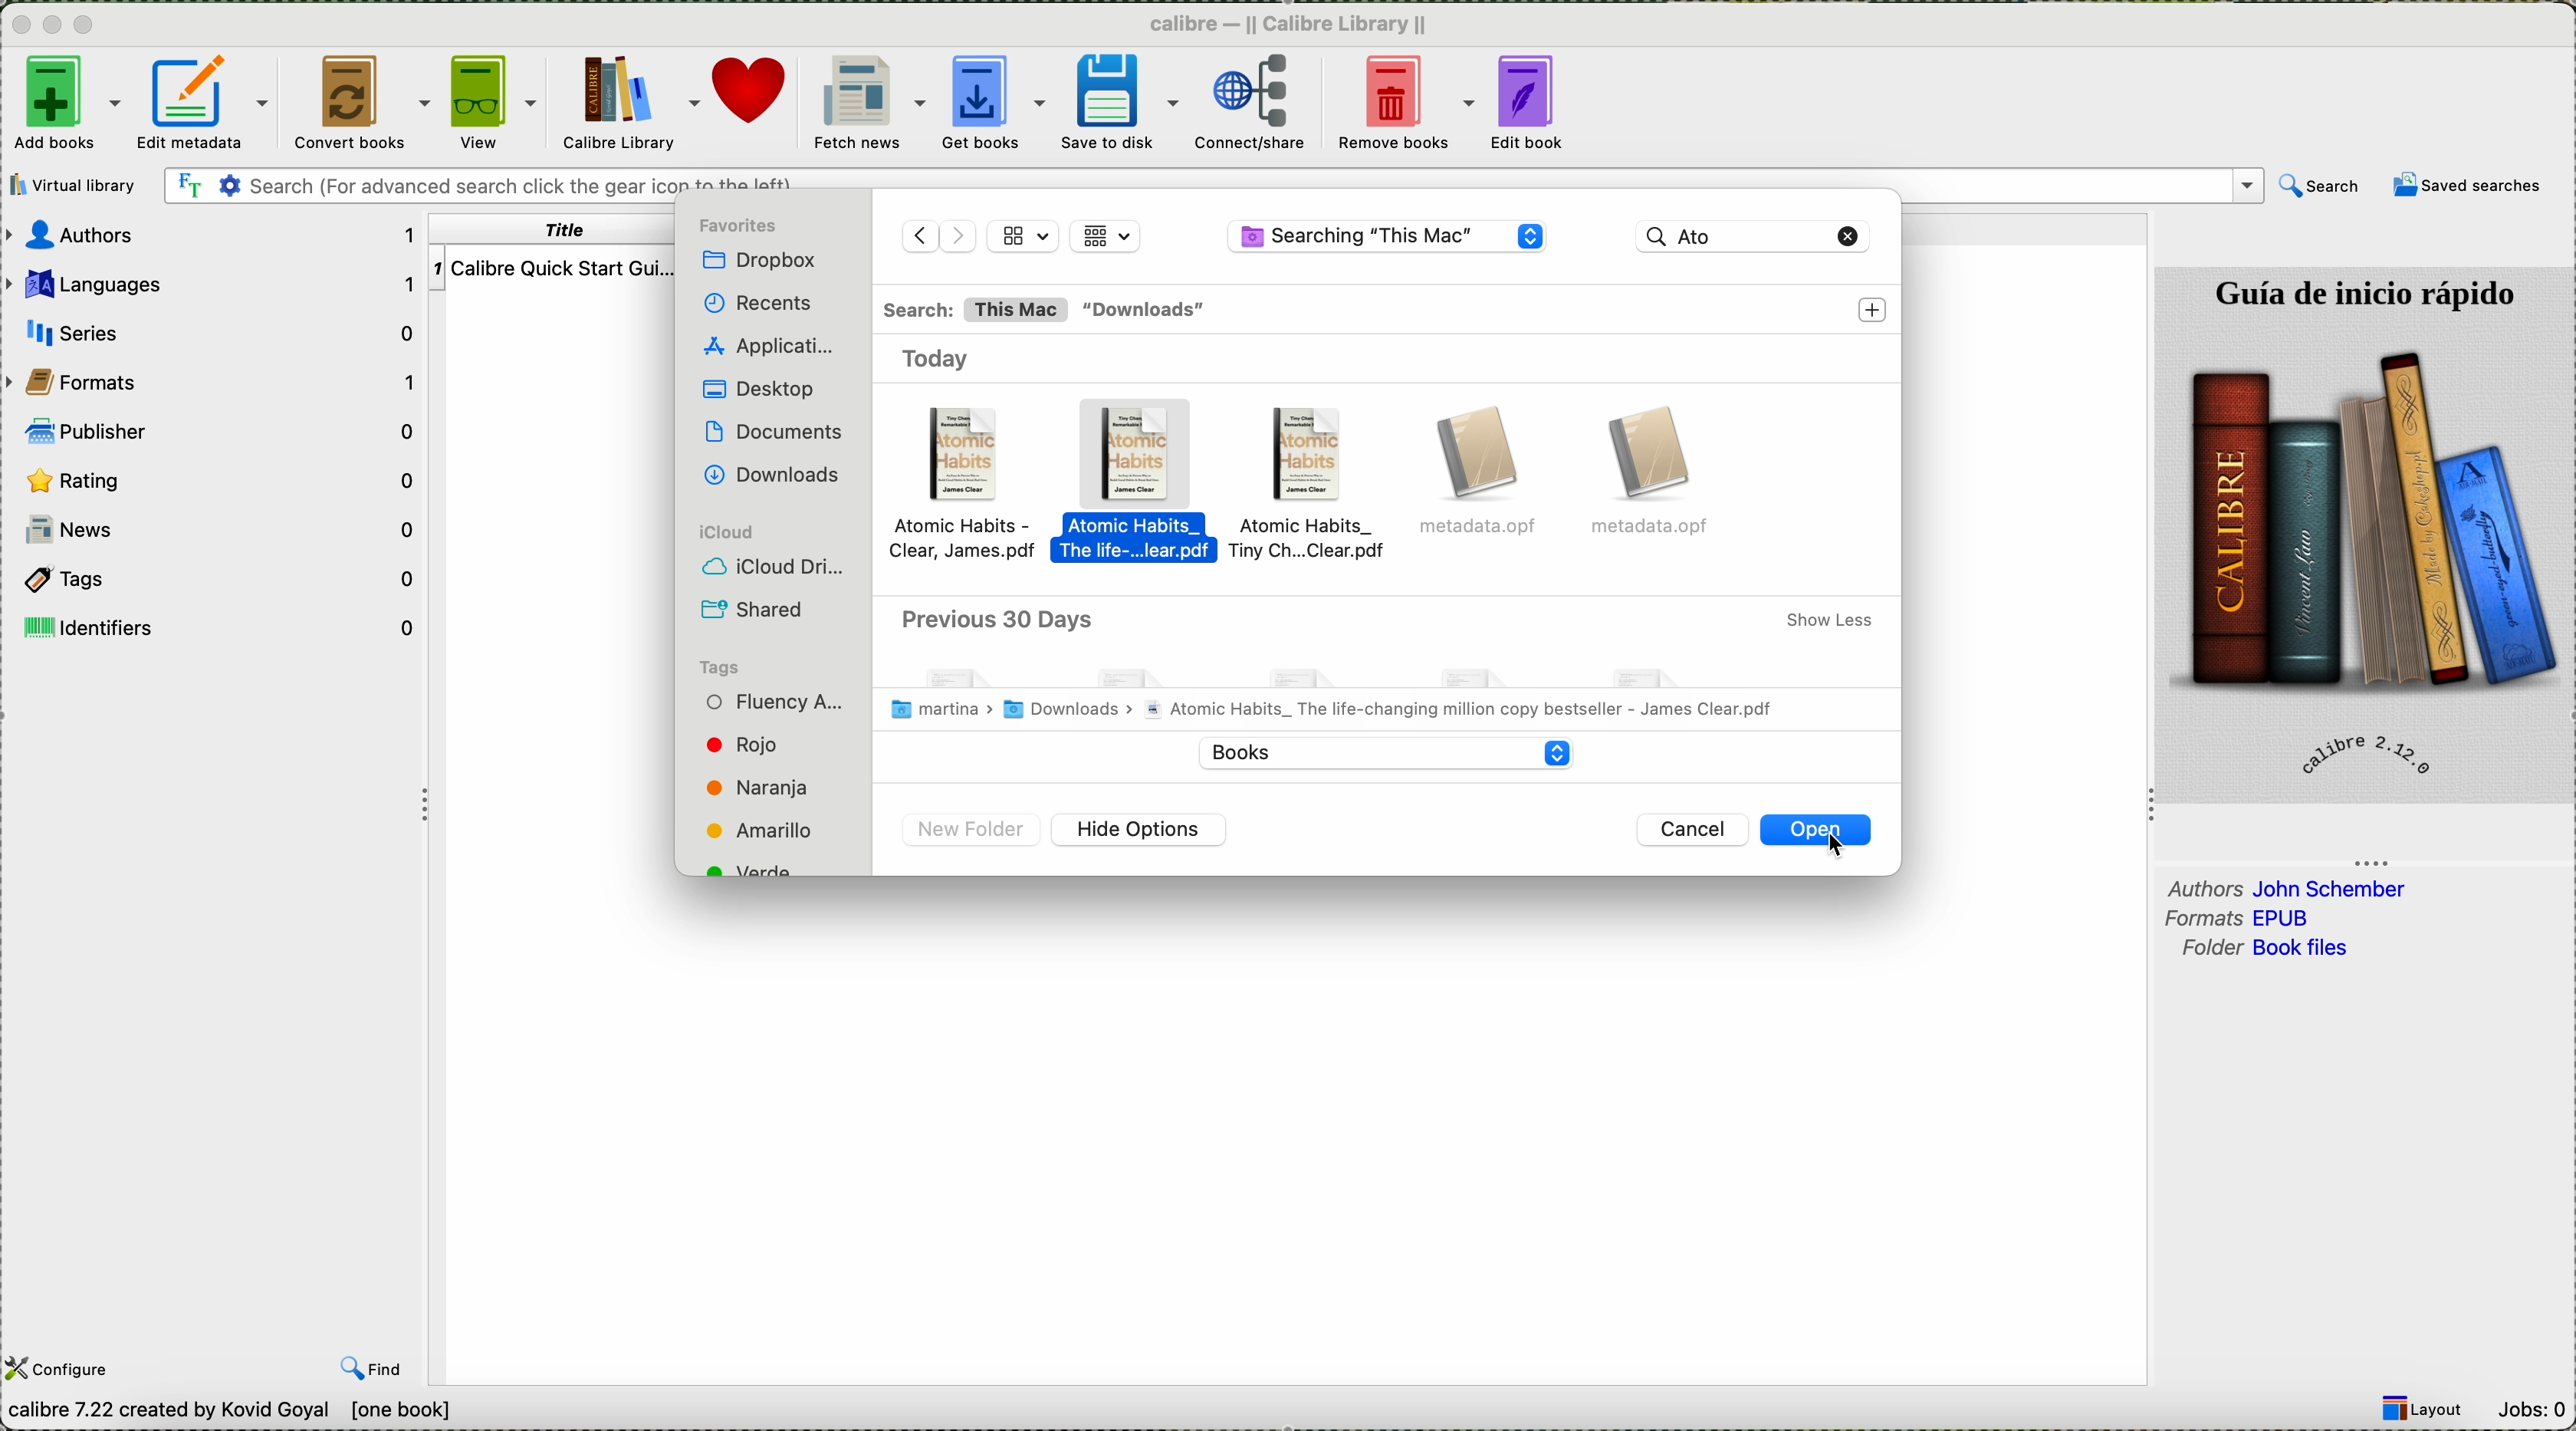 The height and width of the screenshot is (1431, 2576). Describe the element at coordinates (1526, 101) in the screenshot. I see `edit book` at that location.